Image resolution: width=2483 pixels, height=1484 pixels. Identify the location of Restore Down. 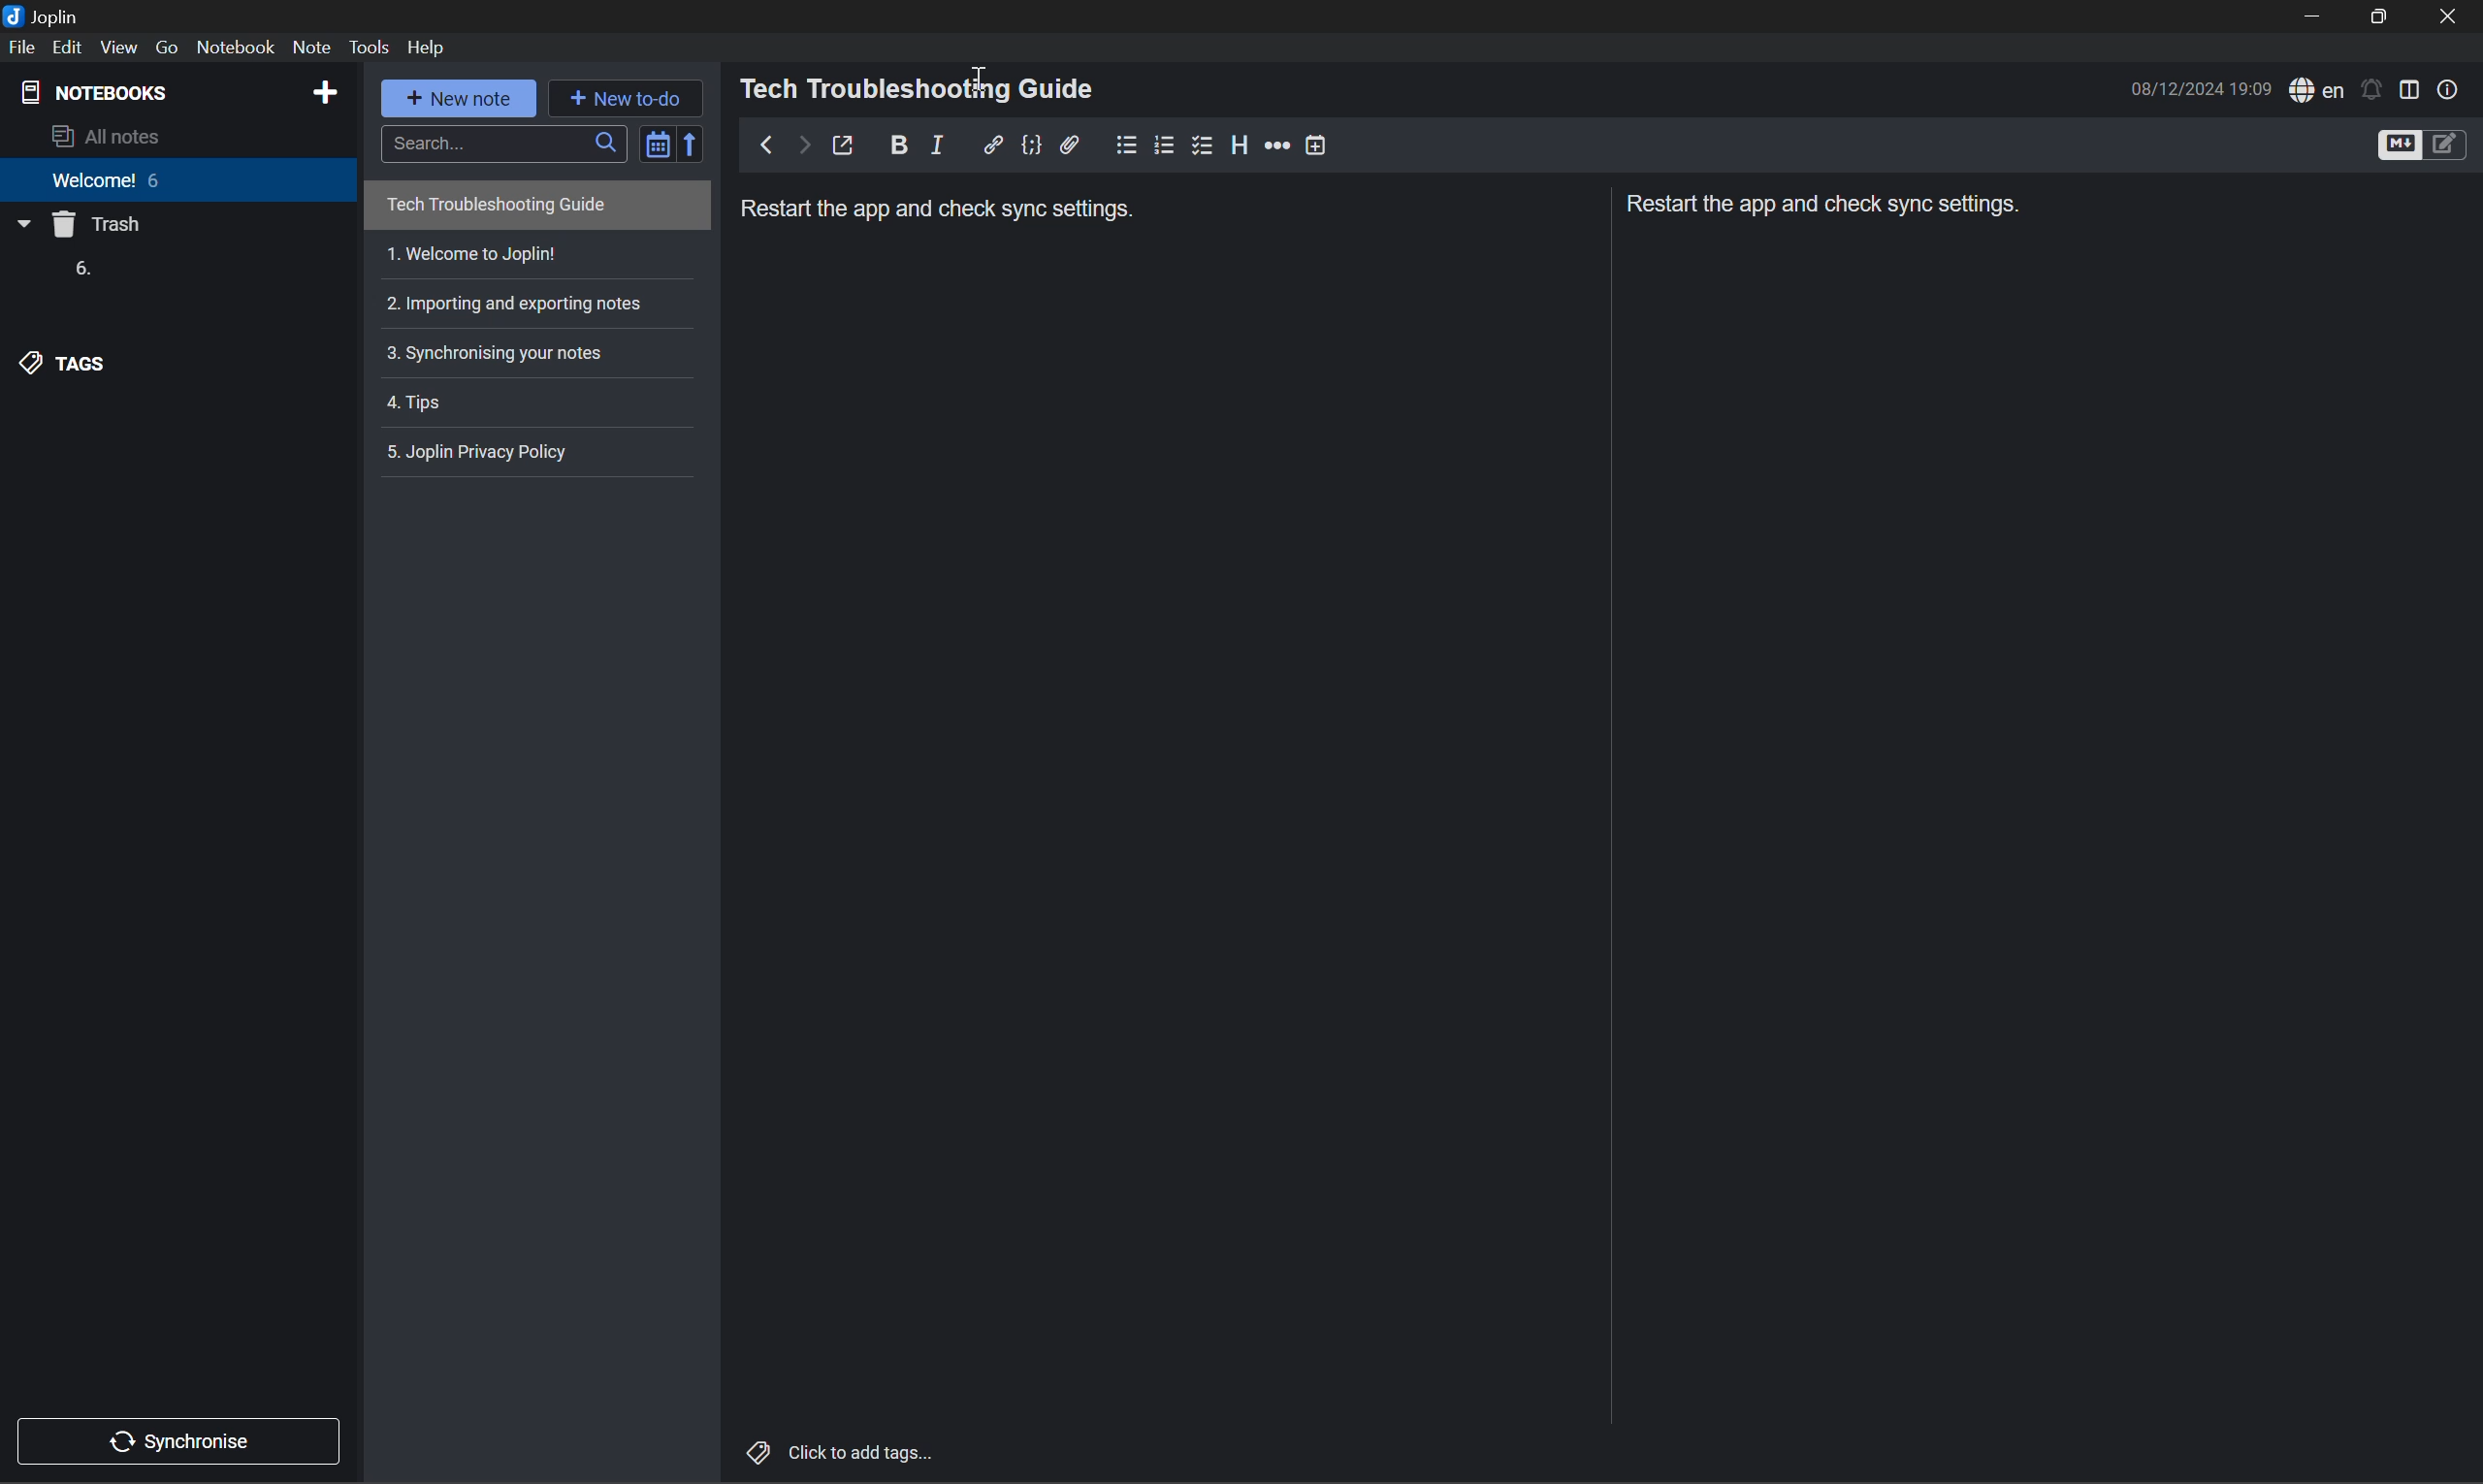
(2382, 17).